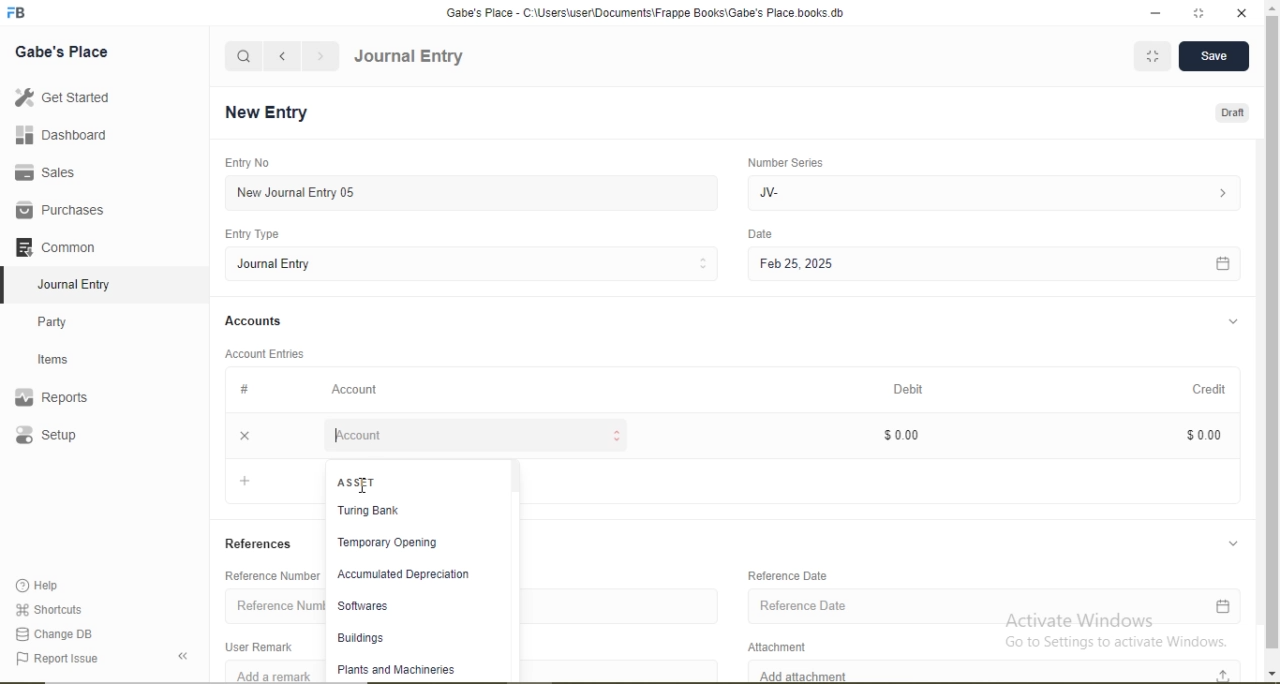  I want to click on JV-, so click(1003, 191).